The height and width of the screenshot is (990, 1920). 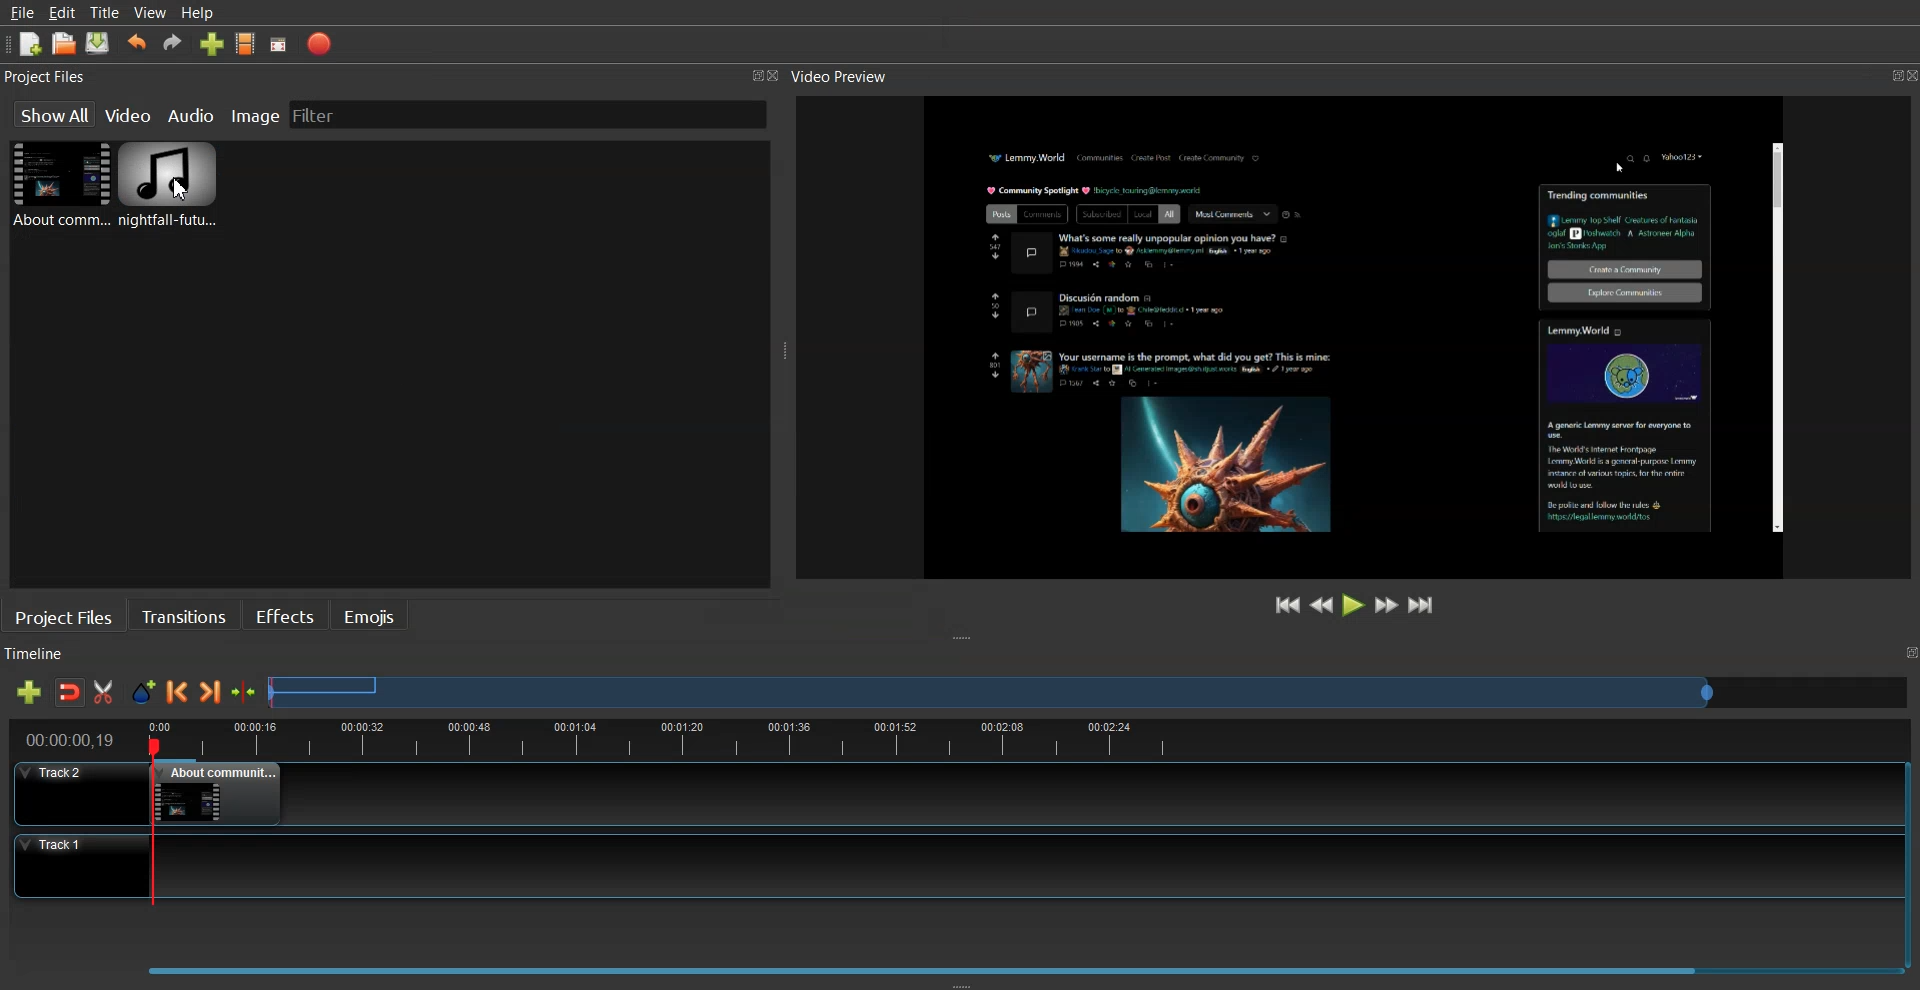 What do you see at coordinates (130, 113) in the screenshot?
I see `Video` at bounding box center [130, 113].